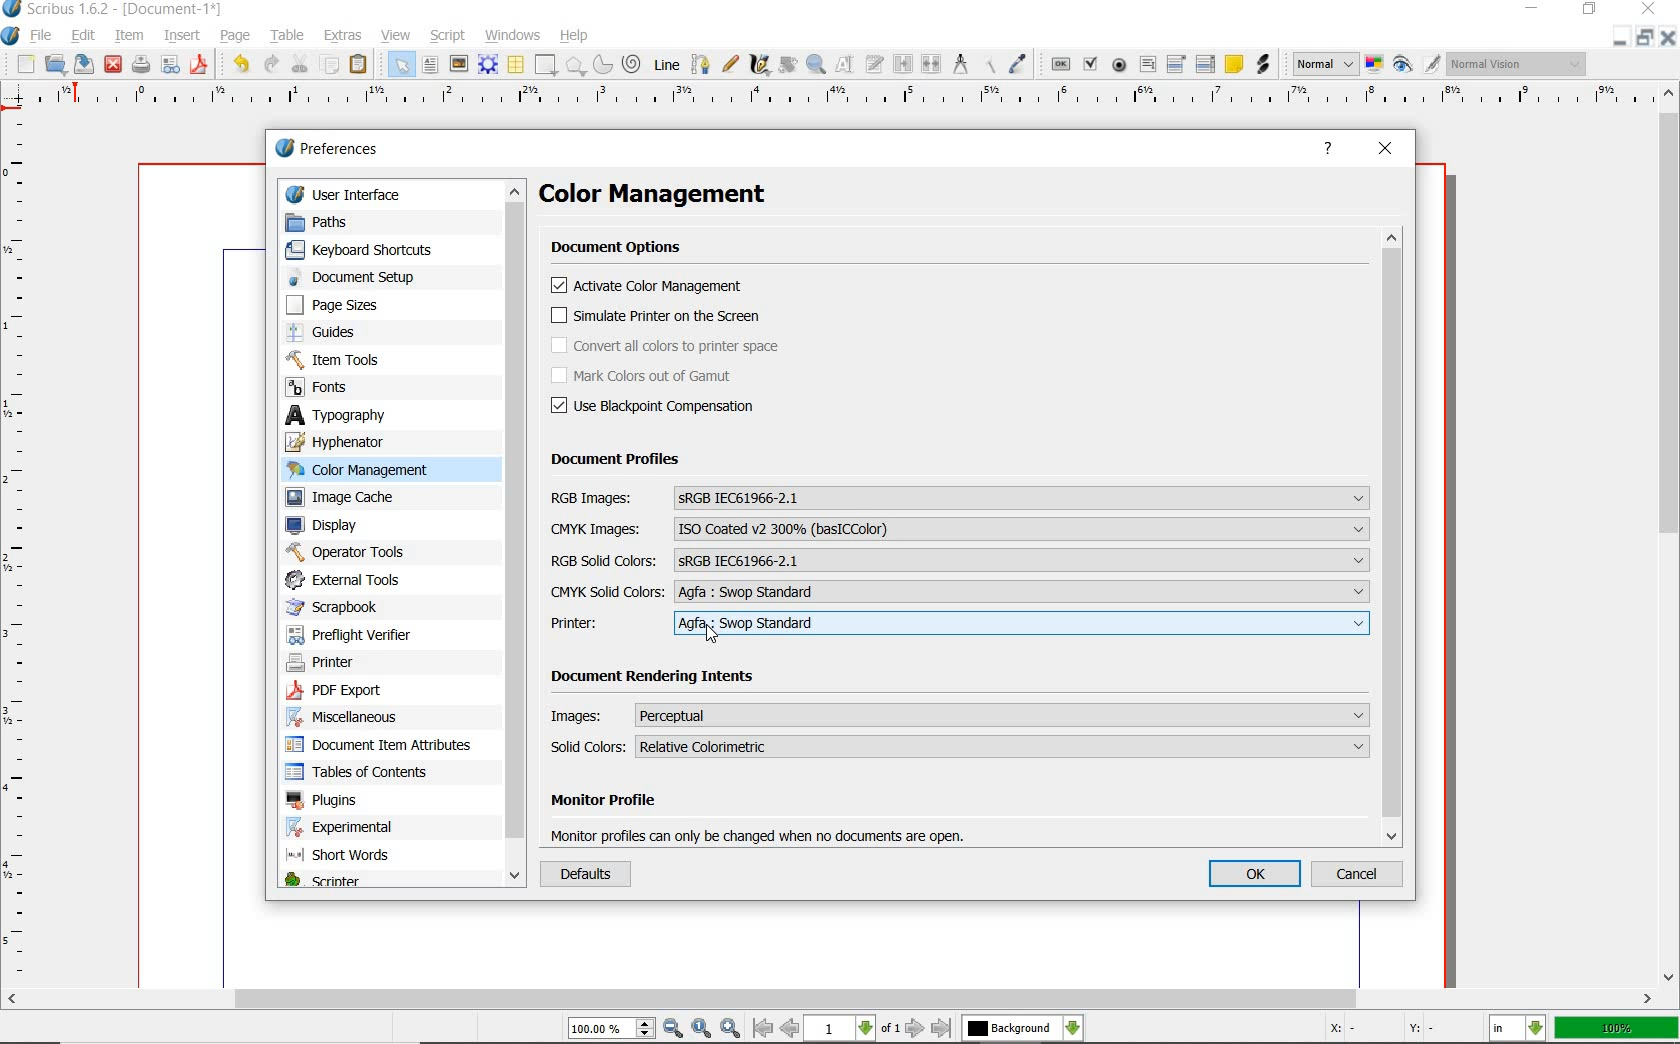 The height and width of the screenshot is (1044, 1680). What do you see at coordinates (930, 66) in the screenshot?
I see `unlink text frames` at bounding box center [930, 66].